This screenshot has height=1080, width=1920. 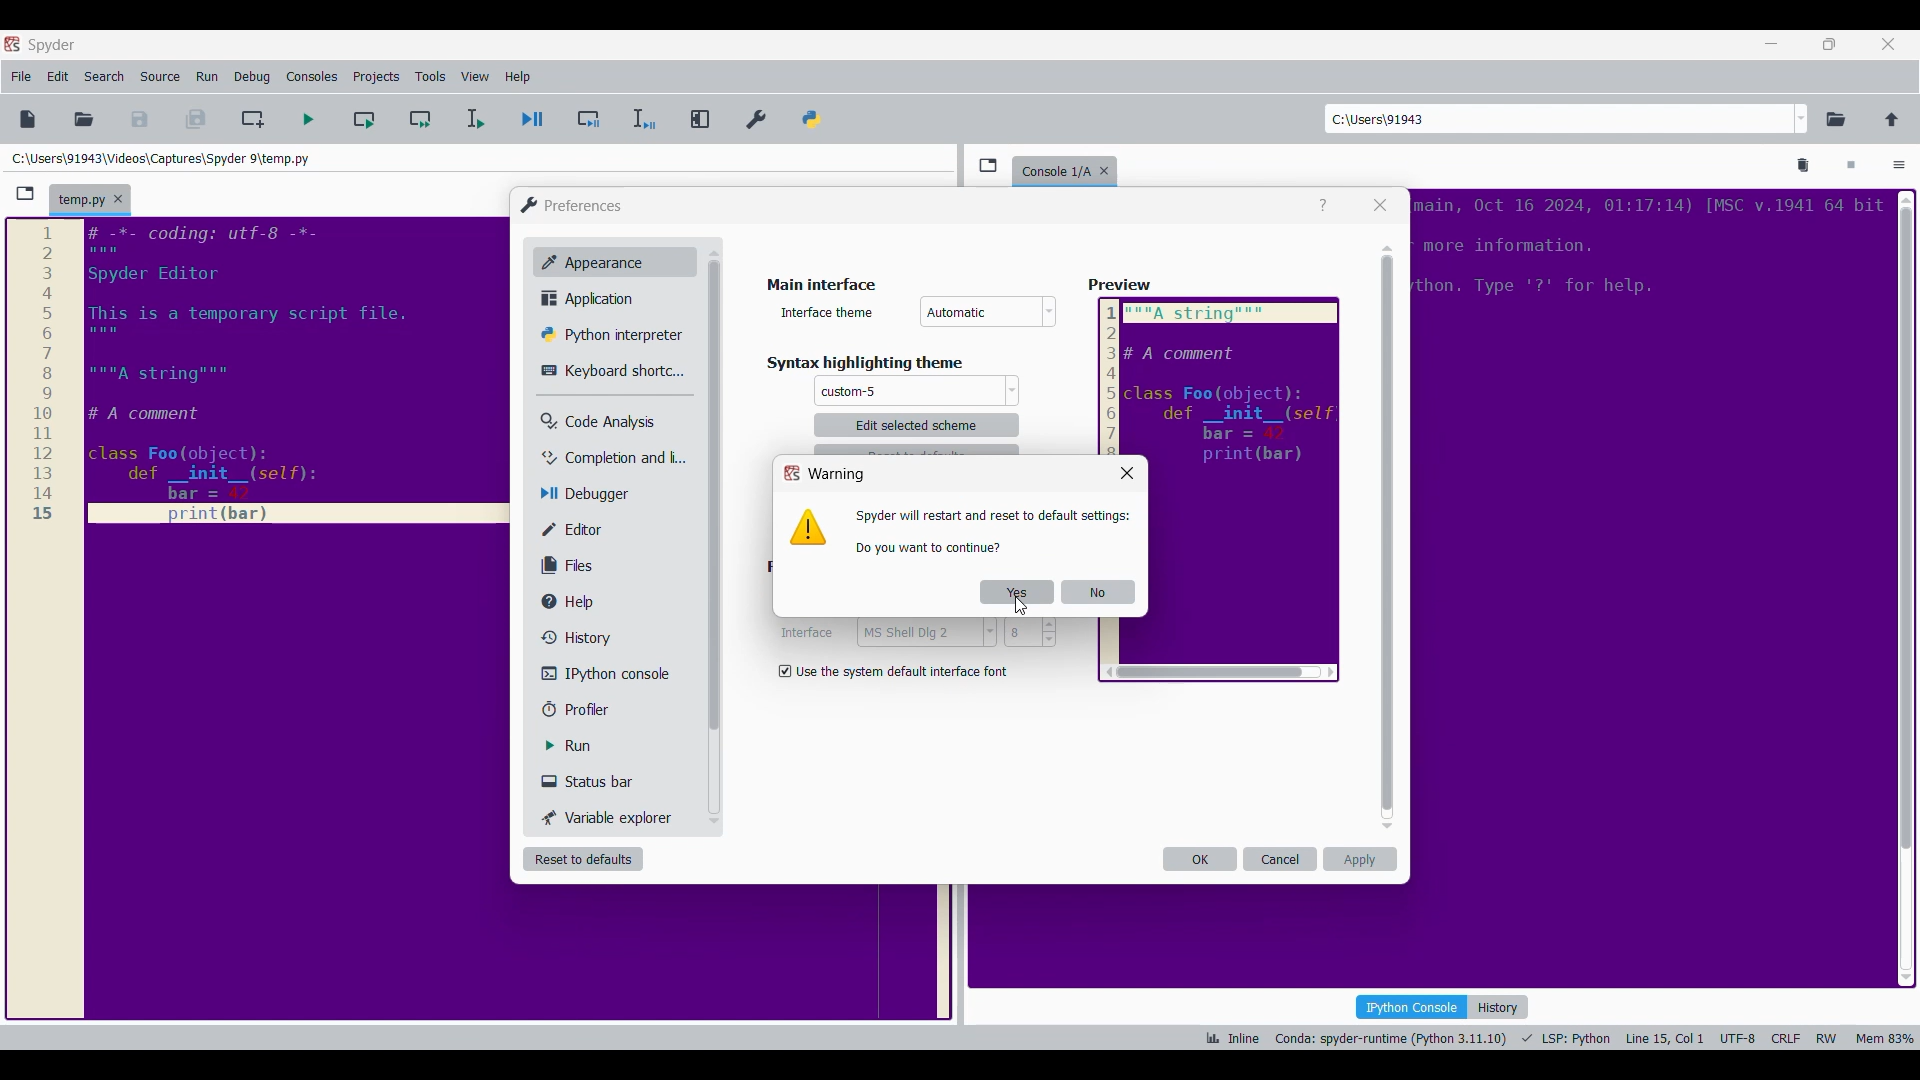 I want to click on History, so click(x=1498, y=1006).